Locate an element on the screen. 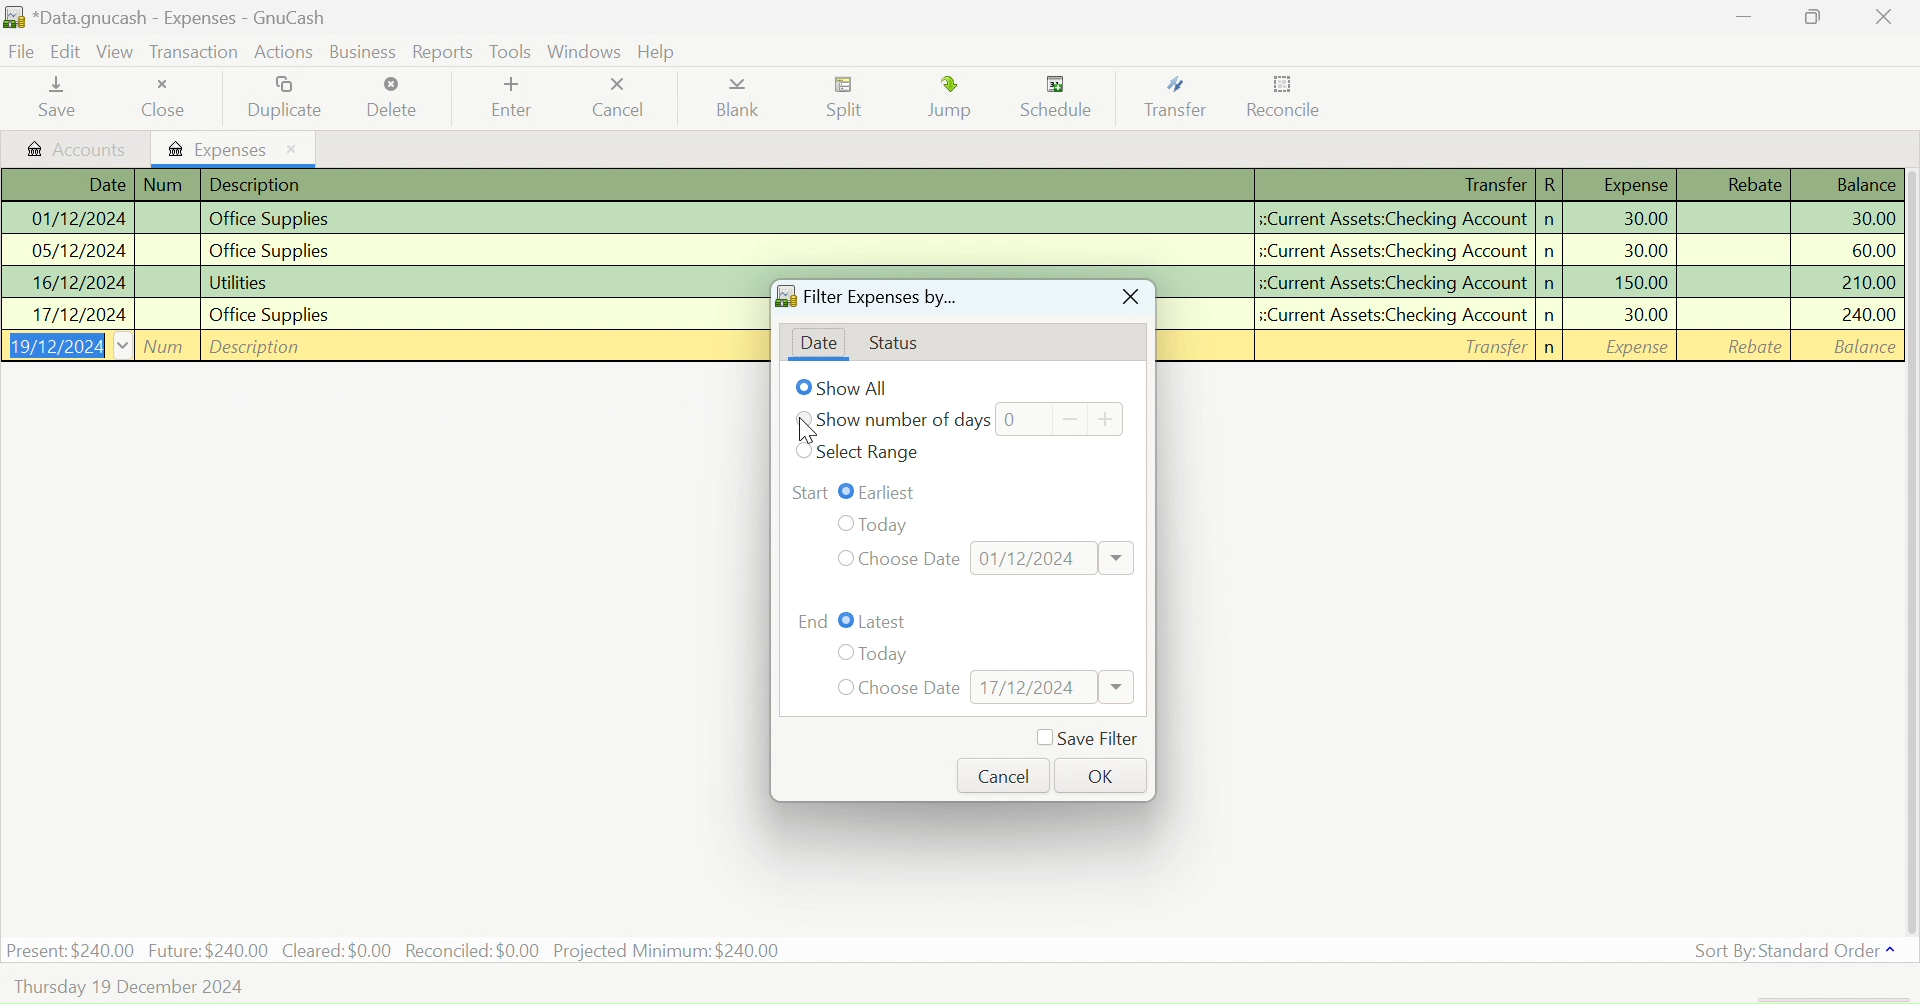 This screenshot has width=1920, height=1004. Select Date Range is located at coordinates (872, 453).